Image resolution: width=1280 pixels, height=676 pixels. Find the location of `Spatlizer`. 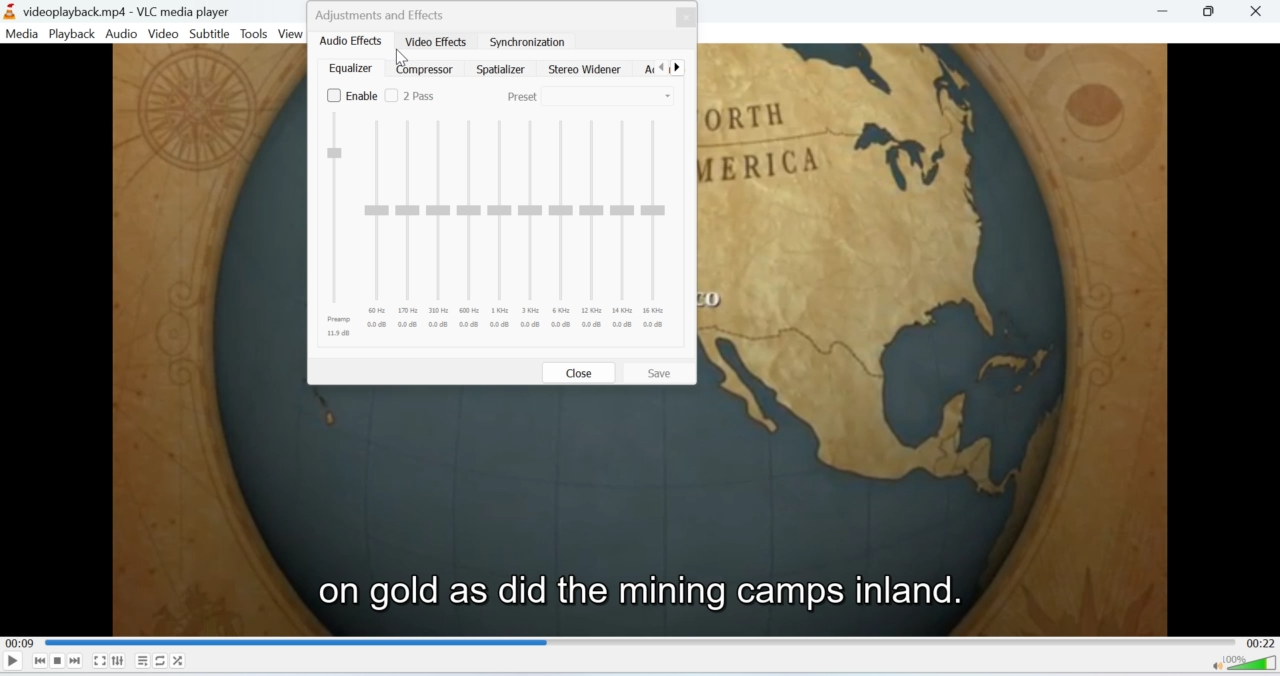

Spatlizer is located at coordinates (502, 69).